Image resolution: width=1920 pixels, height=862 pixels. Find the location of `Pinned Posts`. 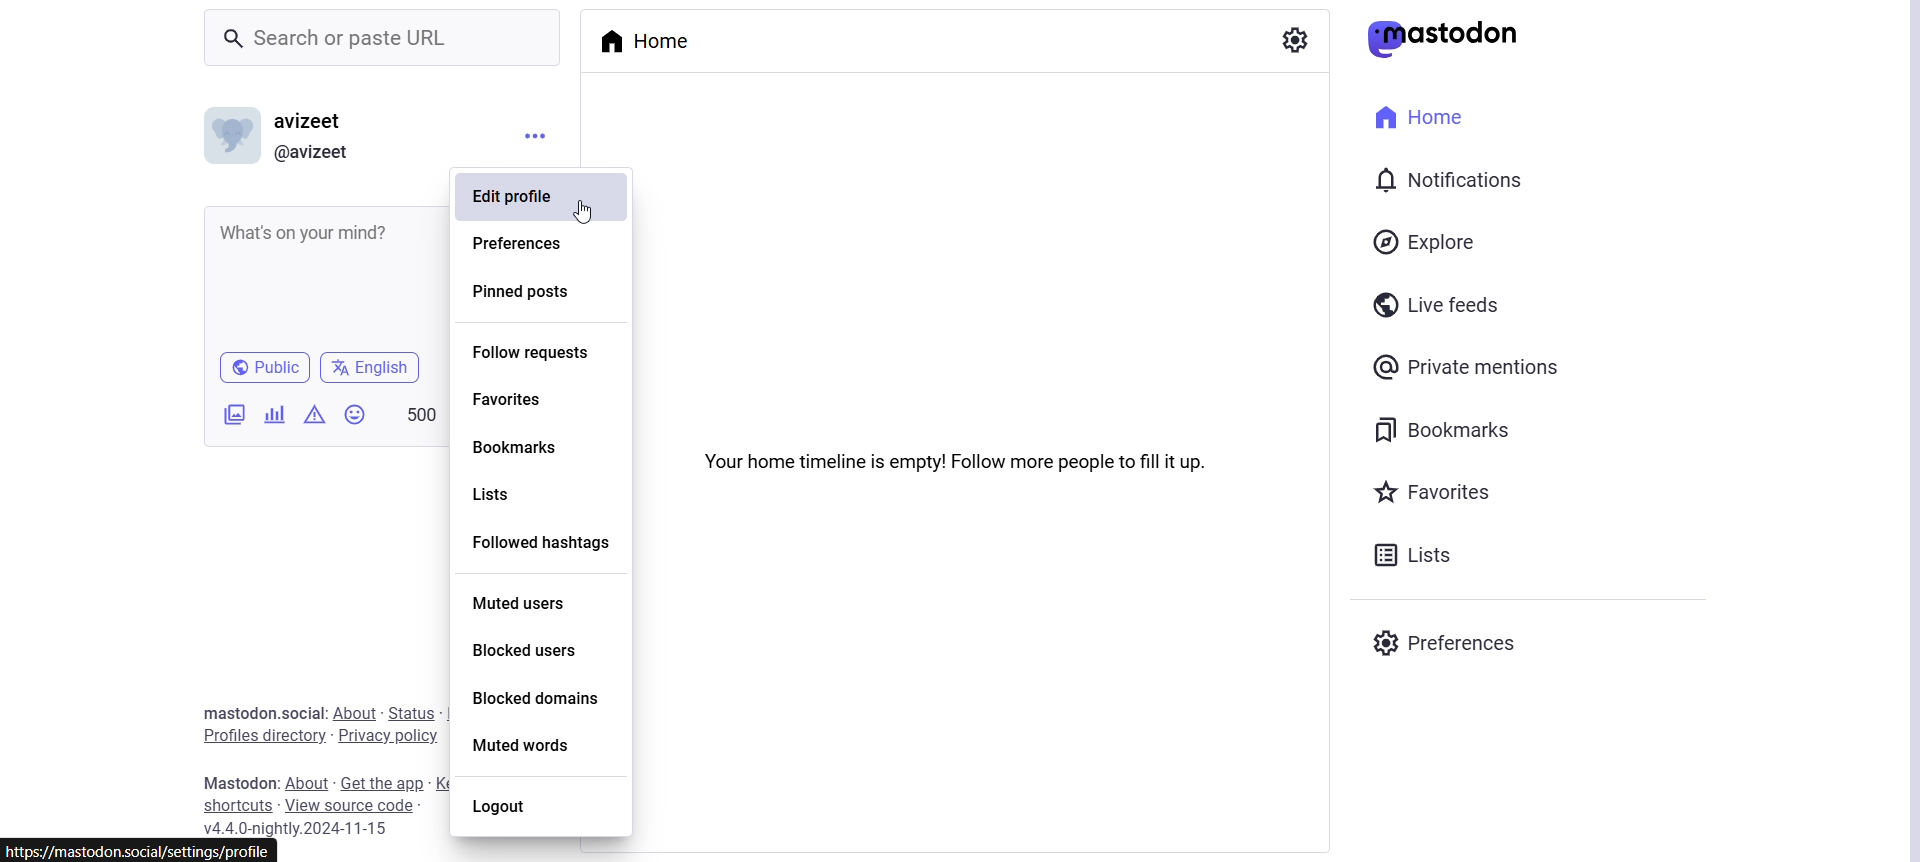

Pinned Posts is located at coordinates (535, 288).